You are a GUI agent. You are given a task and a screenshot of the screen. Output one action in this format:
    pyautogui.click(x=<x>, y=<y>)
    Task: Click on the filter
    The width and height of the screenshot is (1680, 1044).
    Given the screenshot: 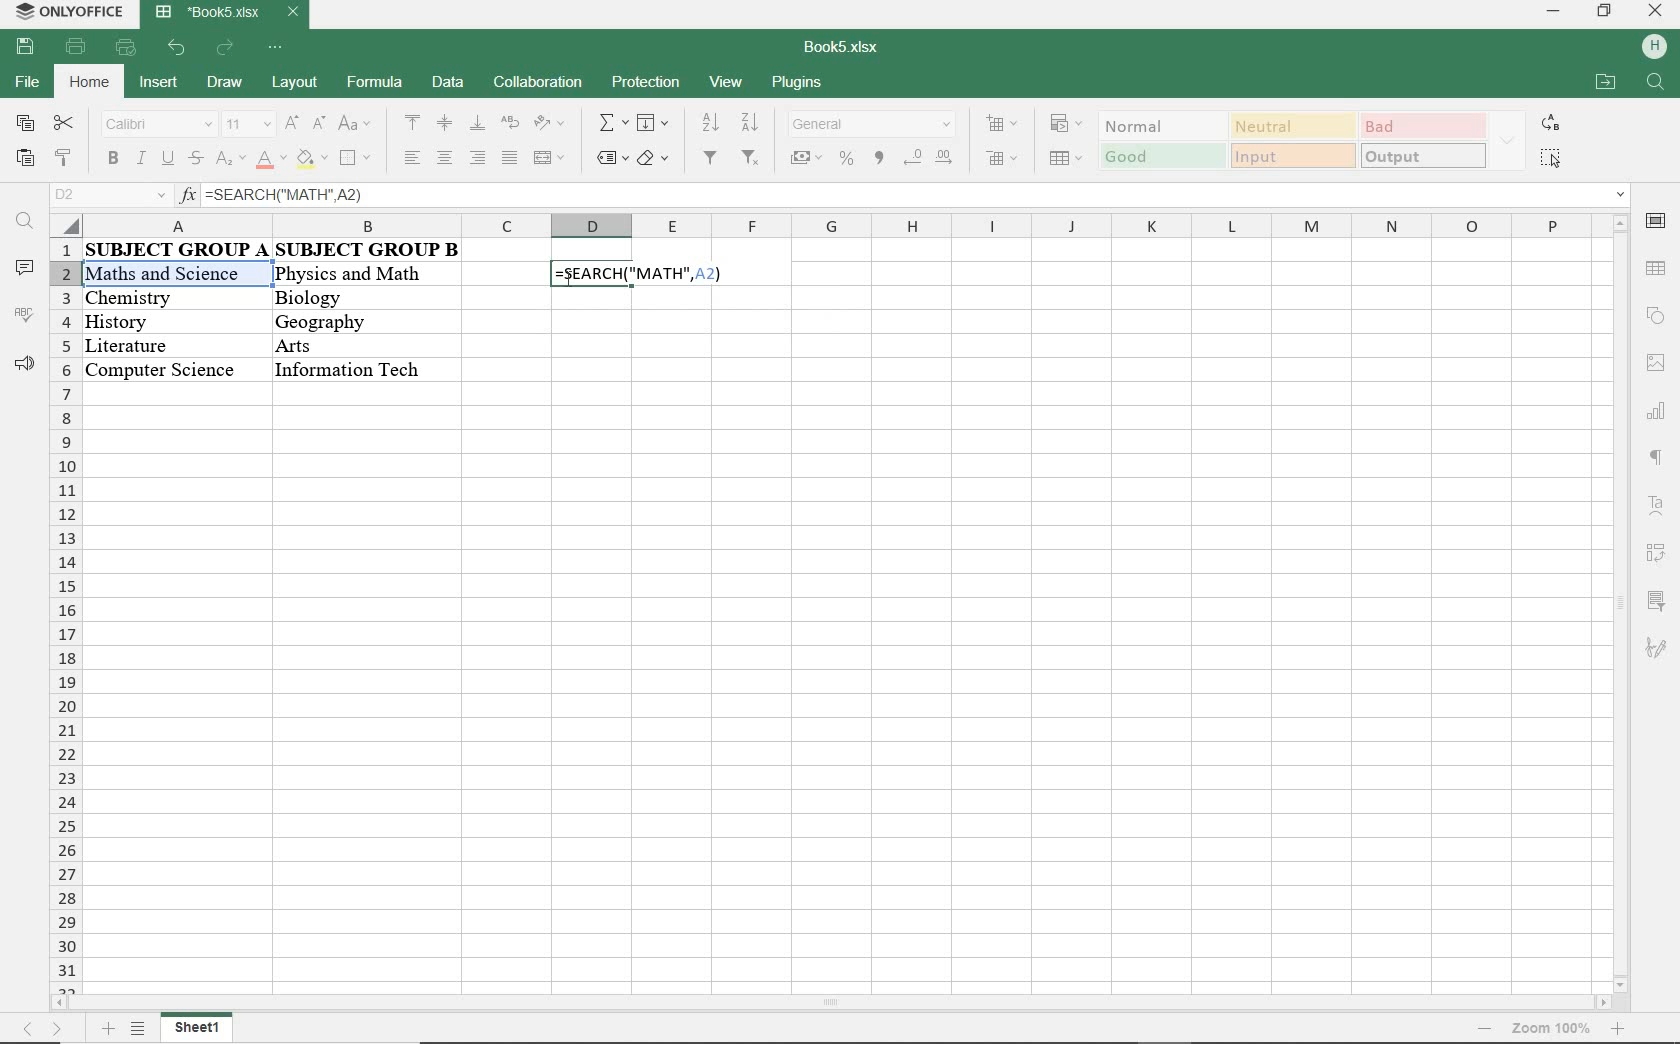 What is the action you would take?
    pyautogui.click(x=709, y=159)
    